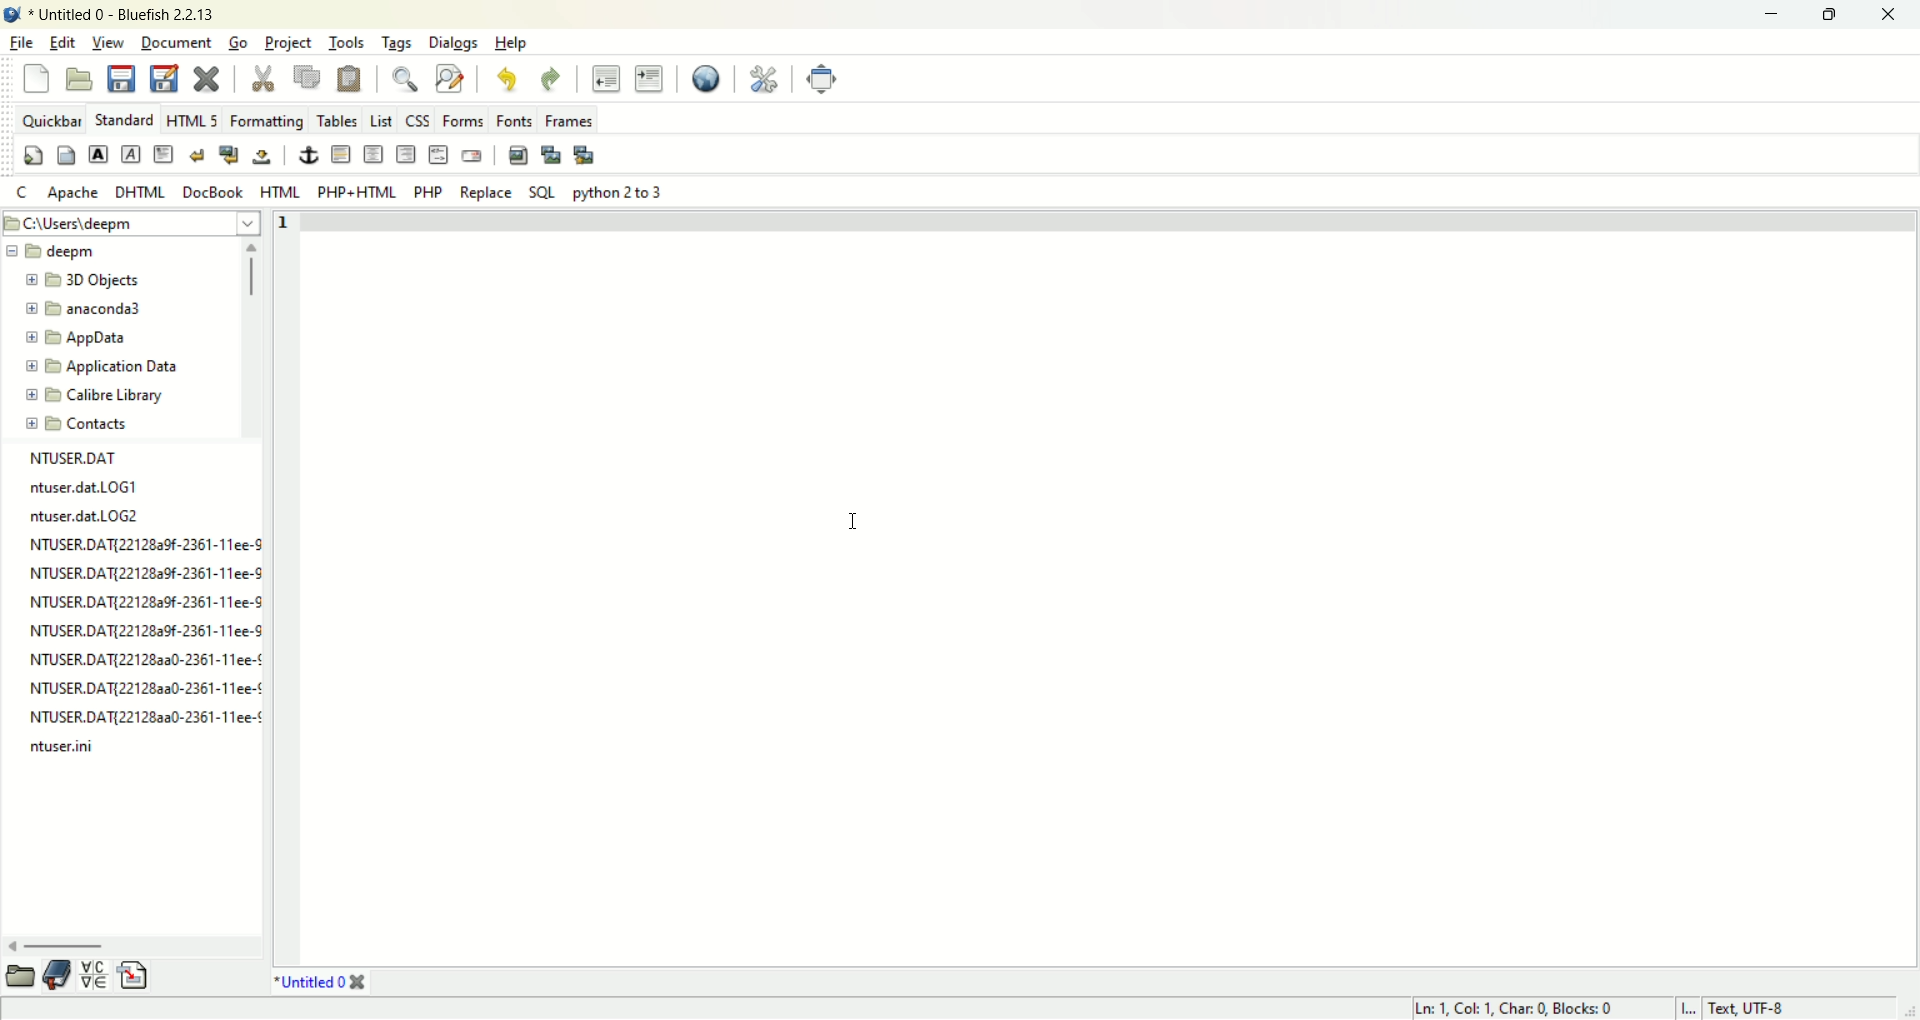 The height and width of the screenshot is (1020, 1920). What do you see at coordinates (165, 155) in the screenshot?
I see `paragraph` at bounding box center [165, 155].